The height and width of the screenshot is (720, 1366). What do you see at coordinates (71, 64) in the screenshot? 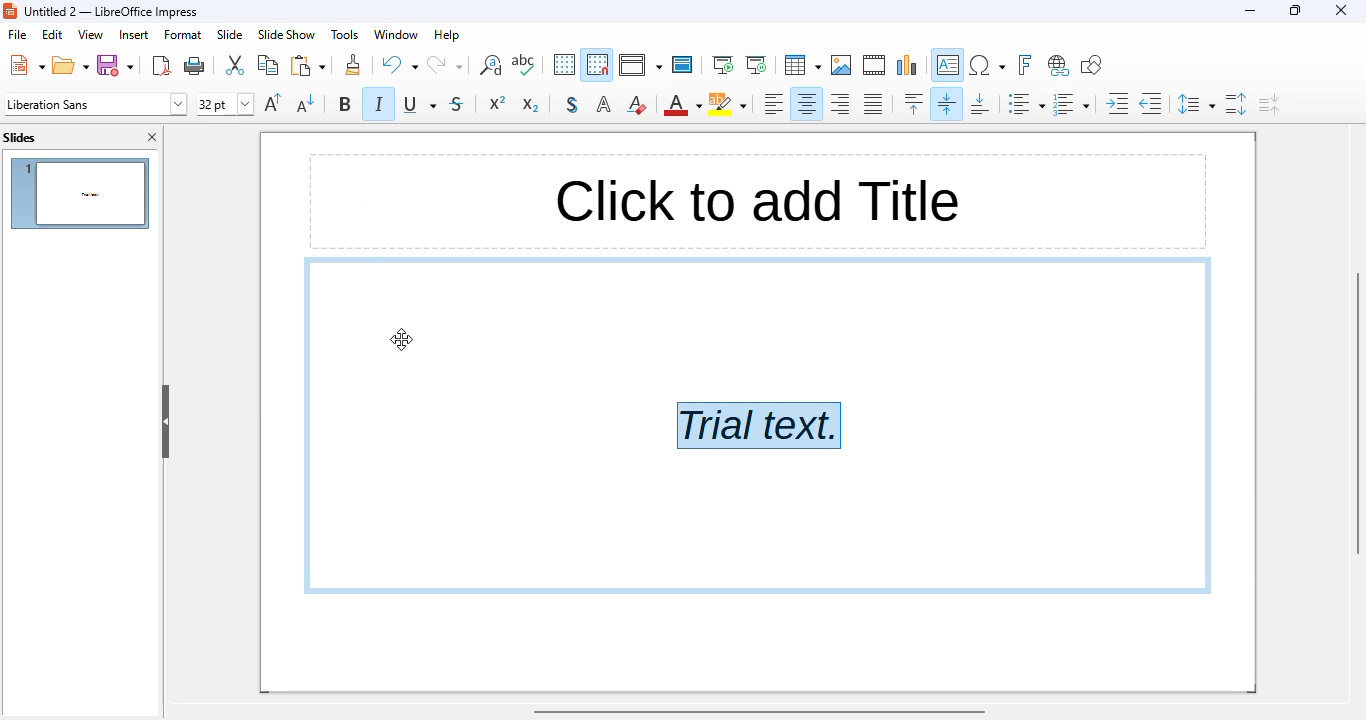
I see `open` at bounding box center [71, 64].